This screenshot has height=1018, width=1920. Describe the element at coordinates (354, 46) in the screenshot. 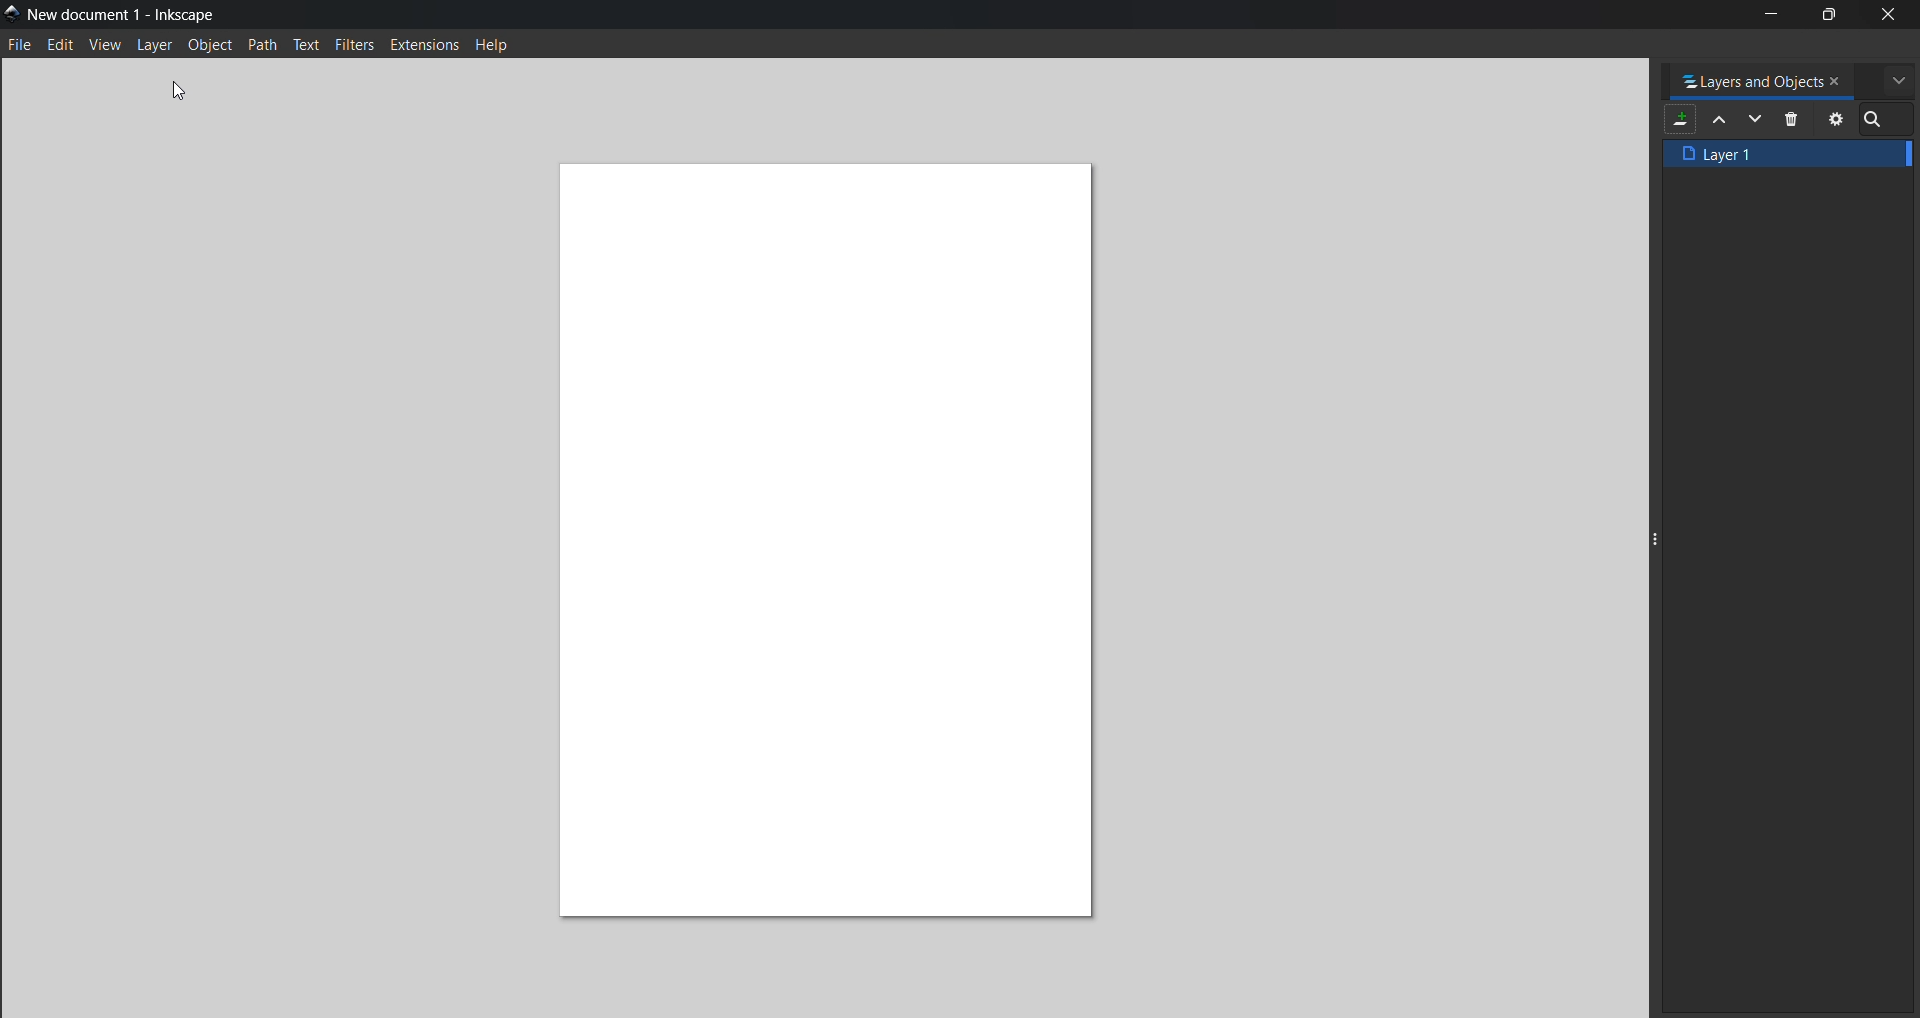

I see `filters` at that location.